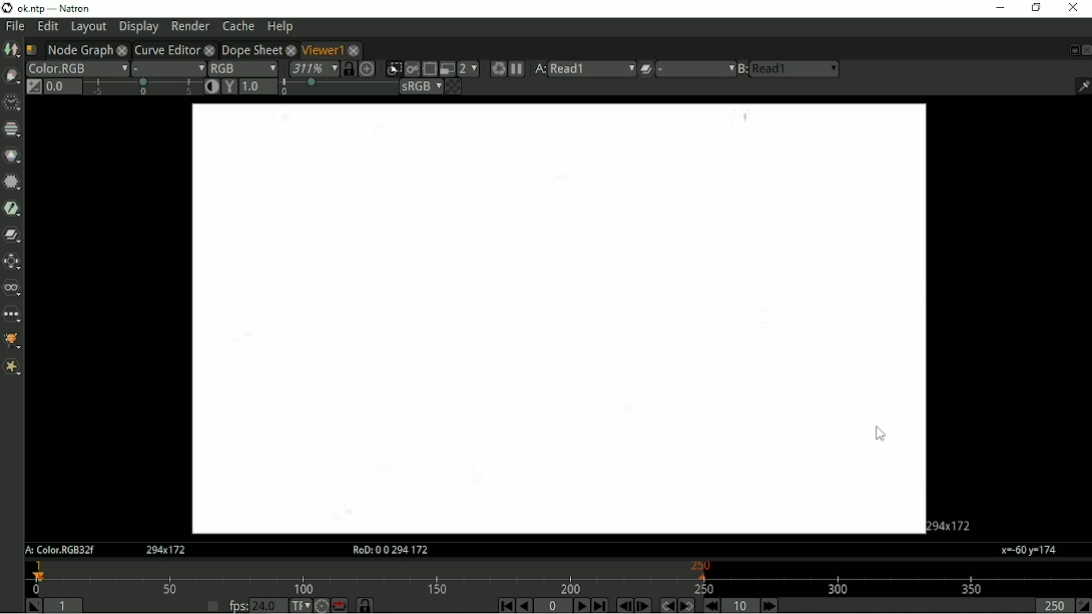  I want to click on Behaviour, so click(340, 605).